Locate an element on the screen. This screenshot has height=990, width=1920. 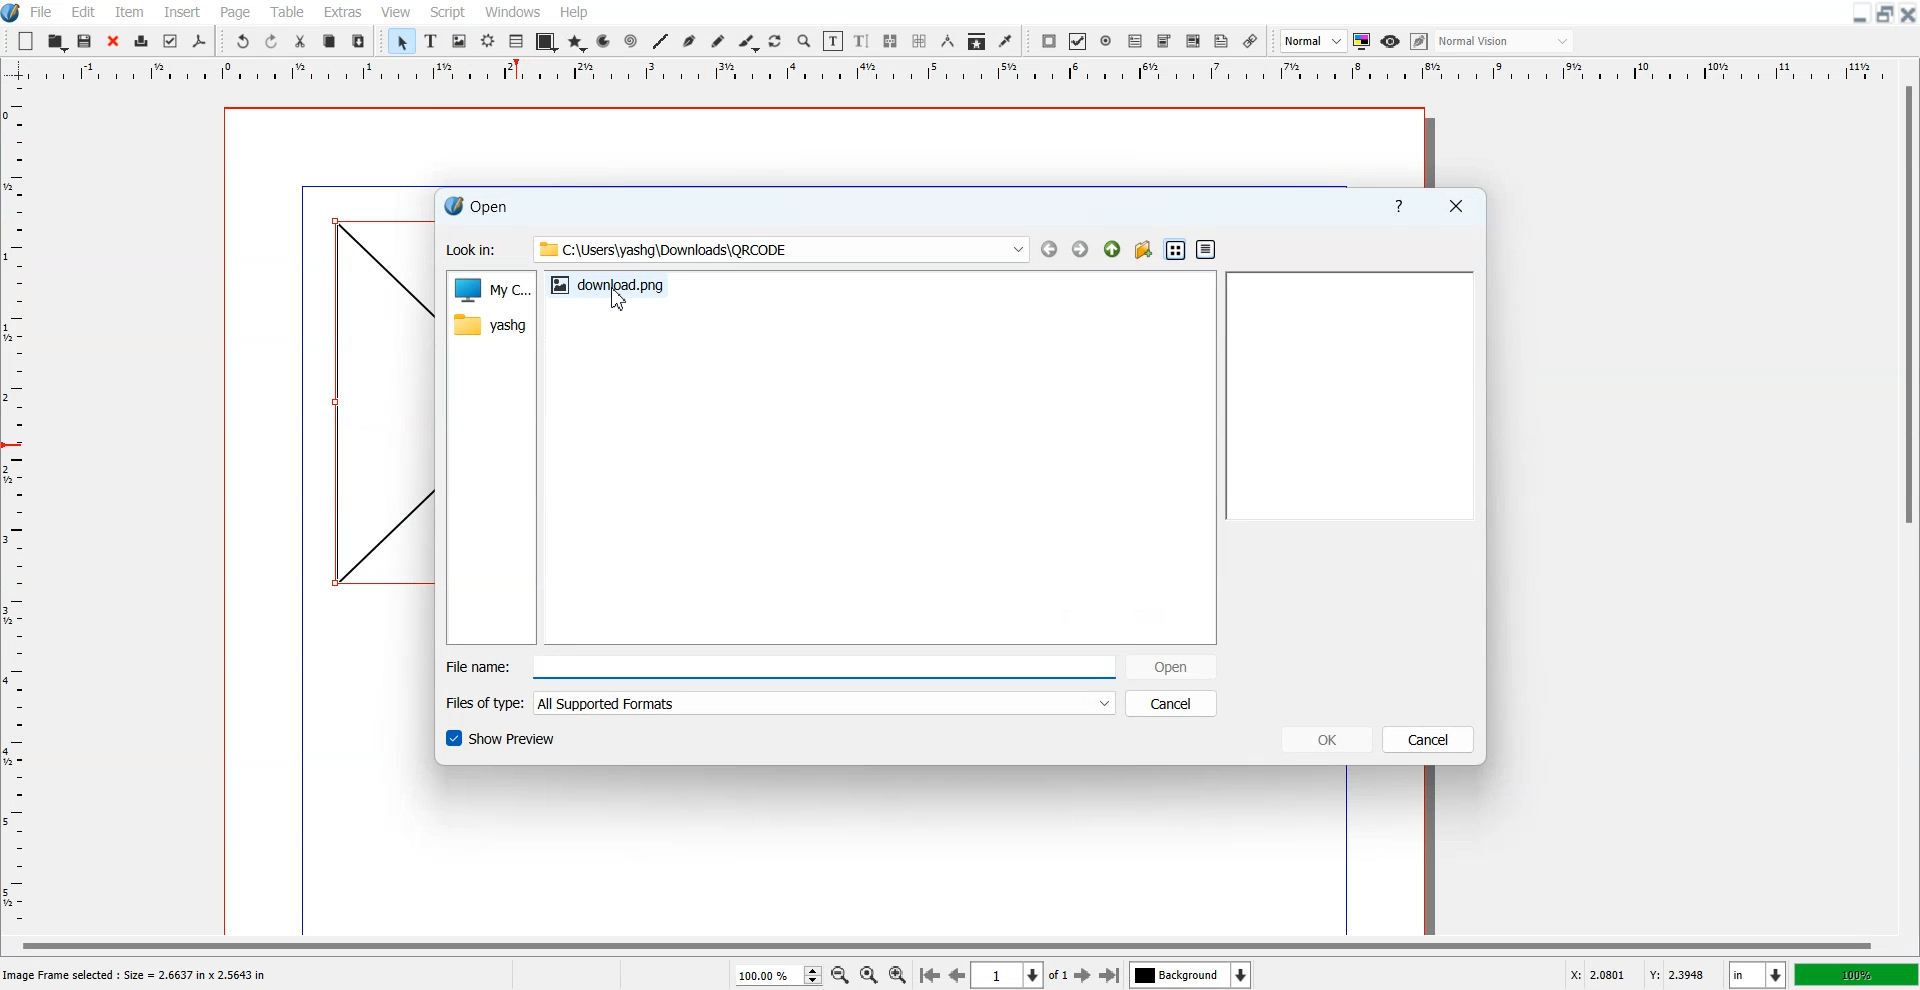
Edit in preview mode is located at coordinates (1420, 41).